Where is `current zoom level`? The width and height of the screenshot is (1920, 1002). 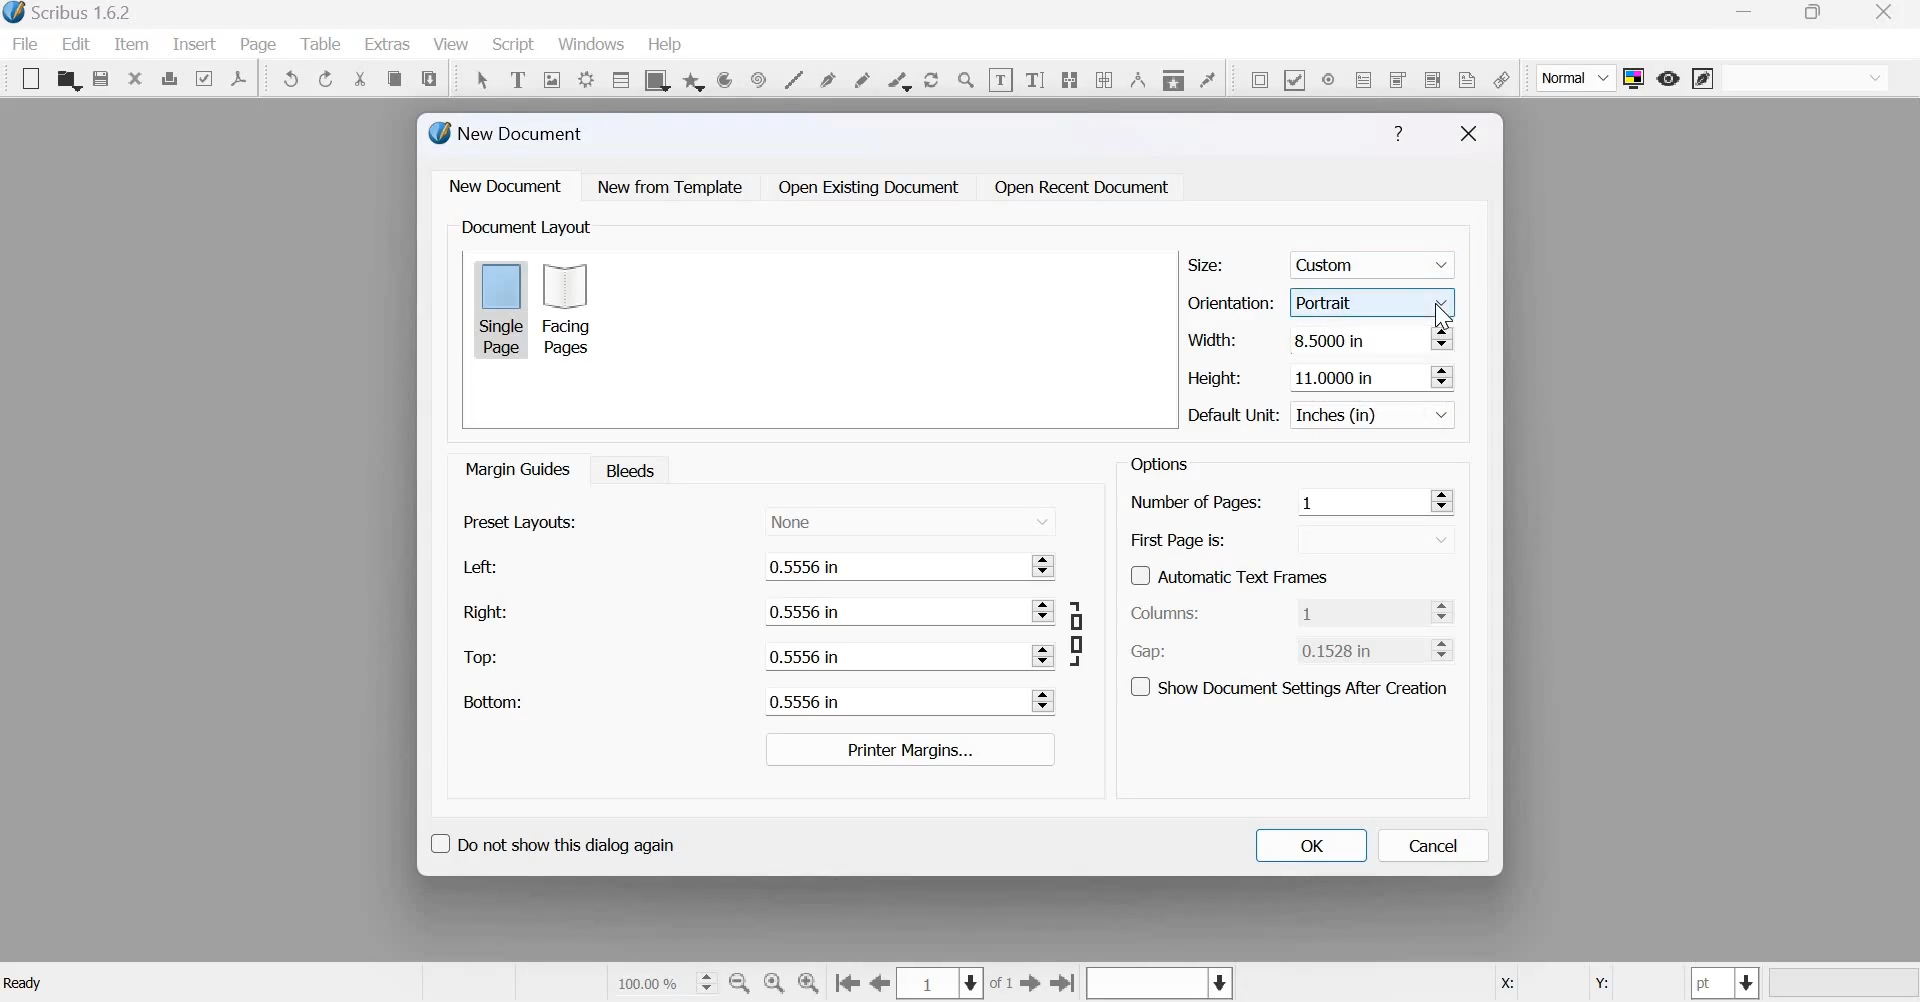 current zoom level is located at coordinates (664, 982).